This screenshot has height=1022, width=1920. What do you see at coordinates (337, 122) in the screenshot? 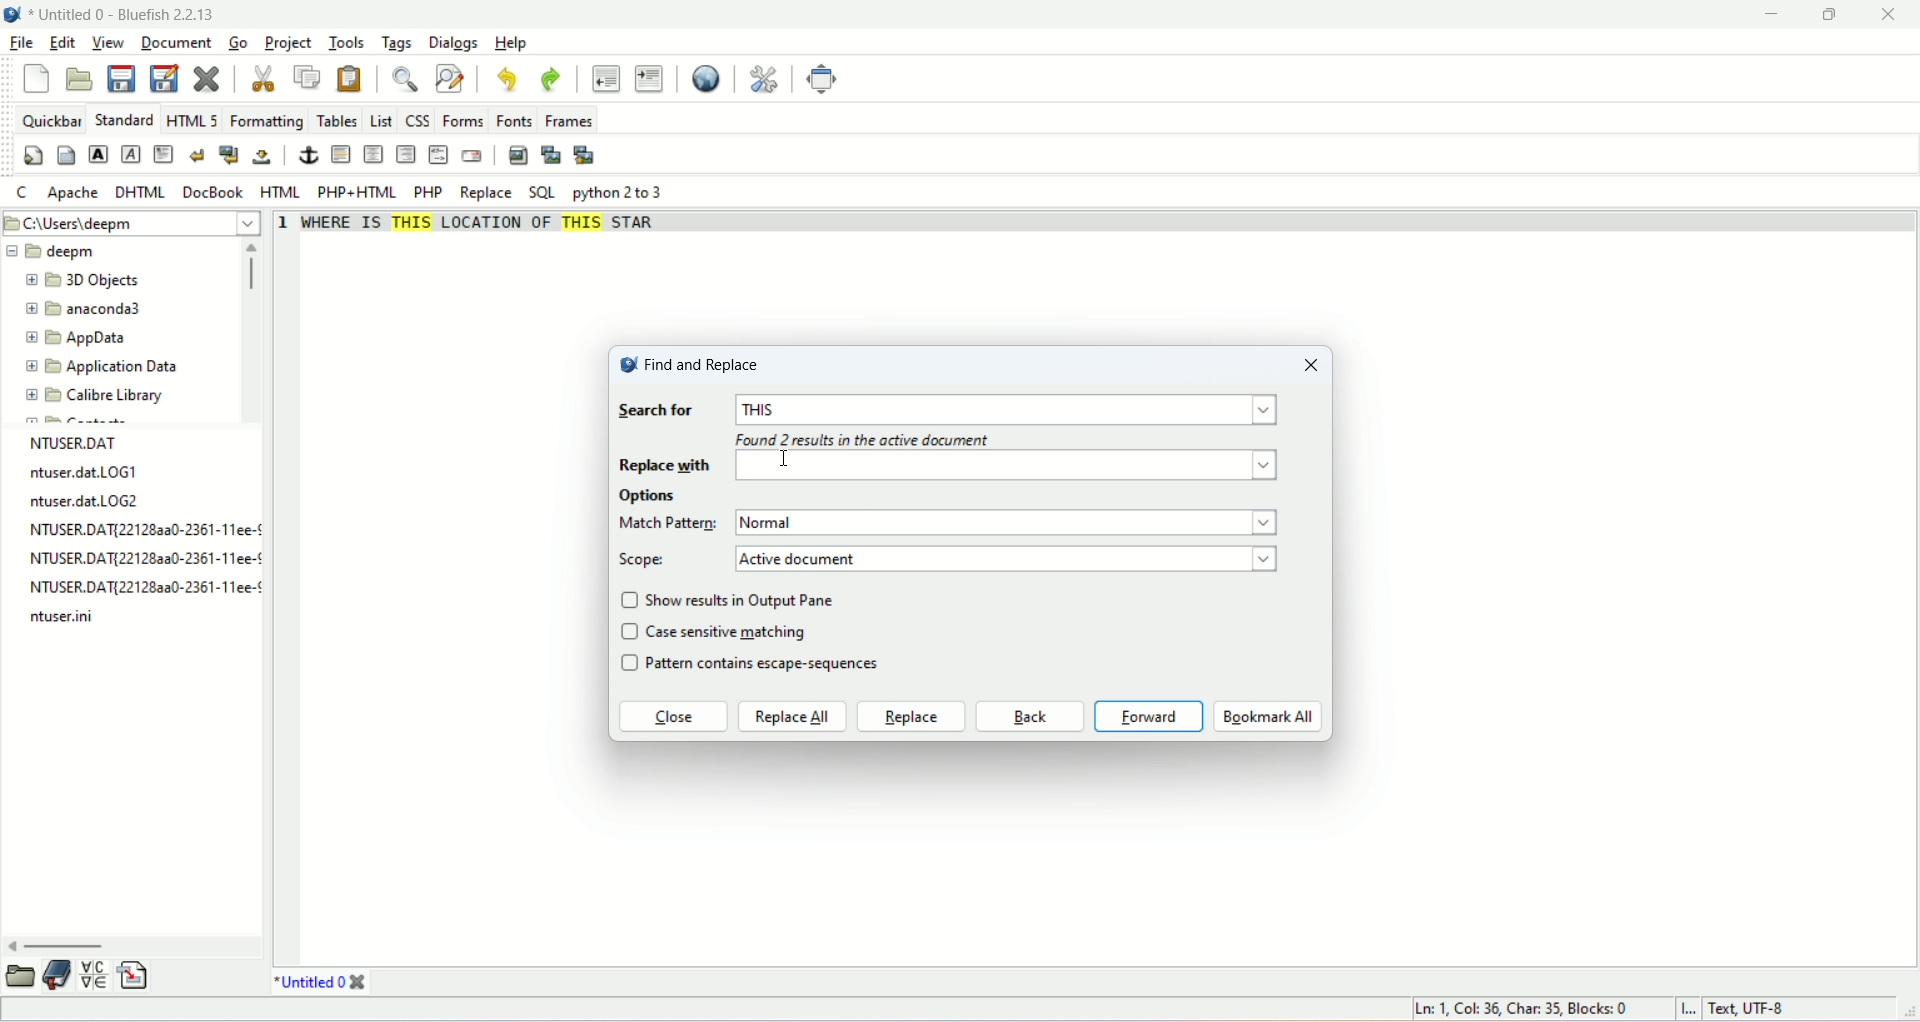
I see `tables` at bounding box center [337, 122].